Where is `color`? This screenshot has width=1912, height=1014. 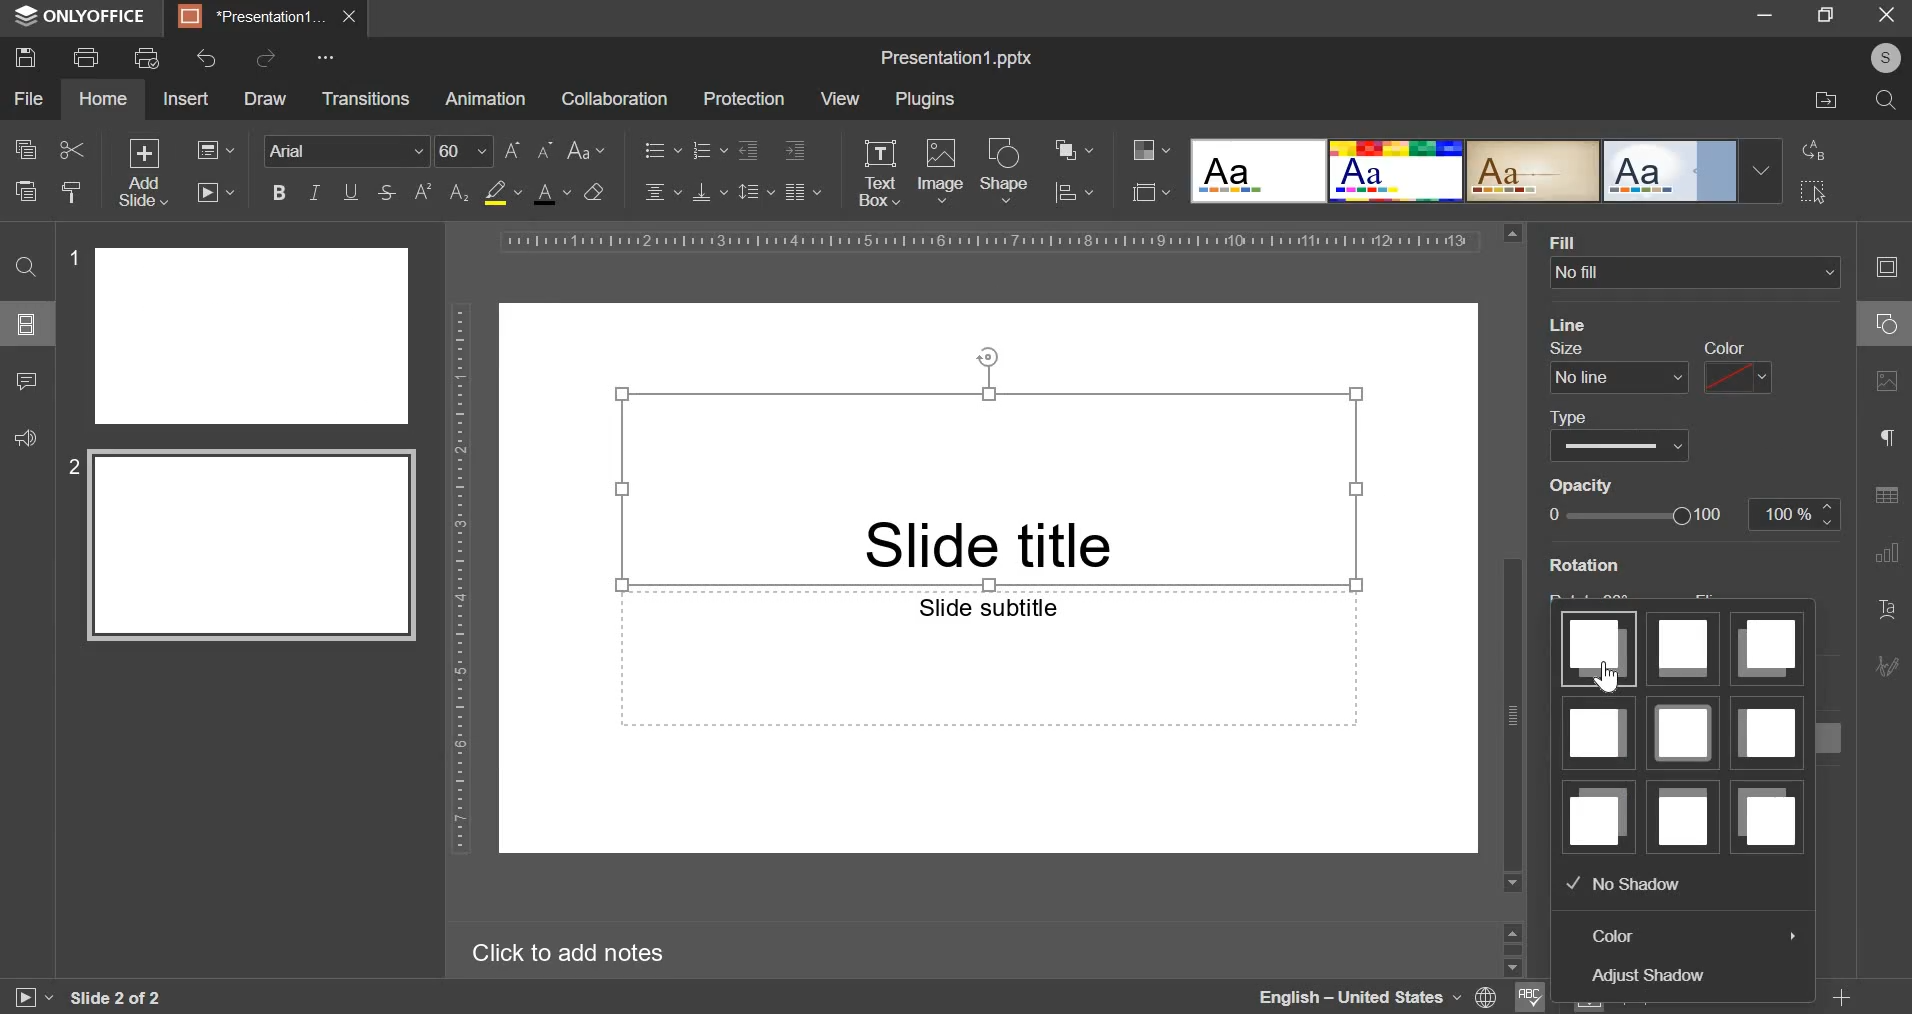
color is located at coordinates (1736, 367).